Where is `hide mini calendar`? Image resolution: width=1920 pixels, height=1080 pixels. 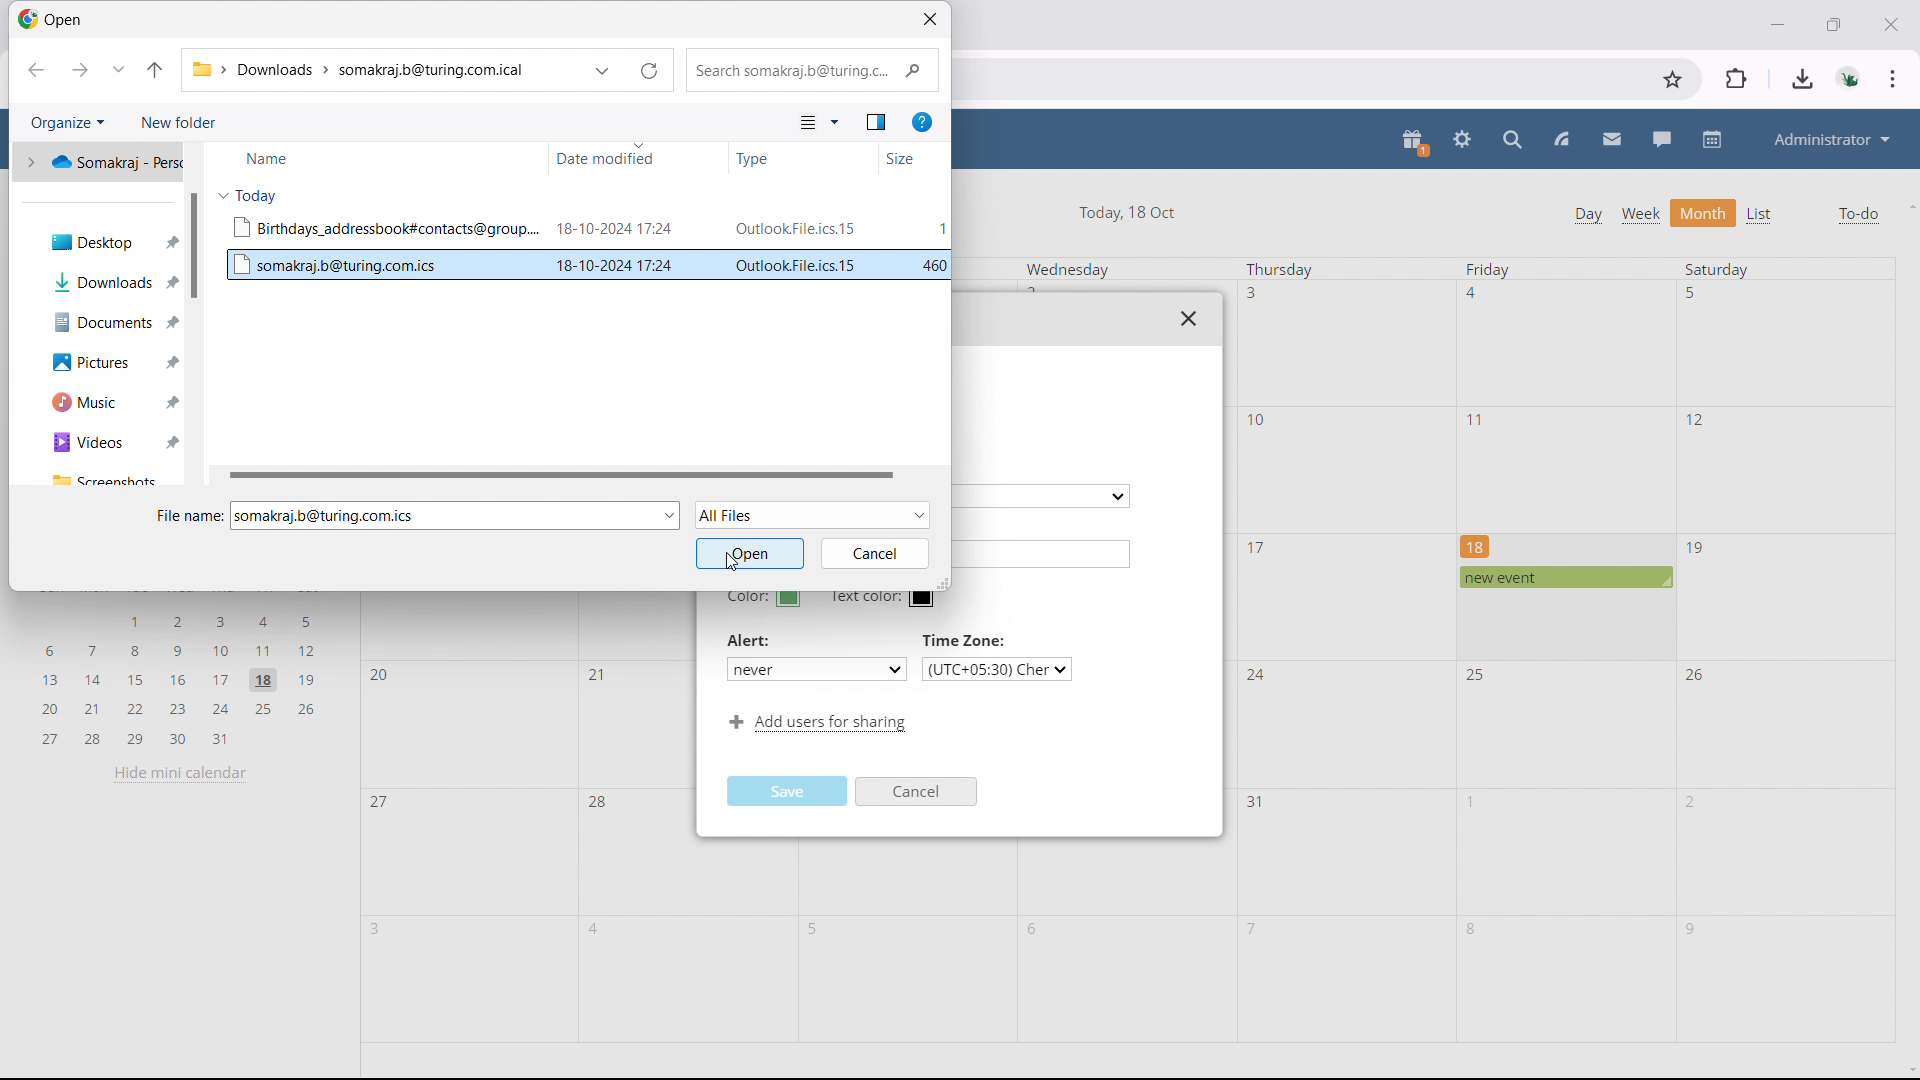
hide mini calendar is located at coordinates (180, 773).